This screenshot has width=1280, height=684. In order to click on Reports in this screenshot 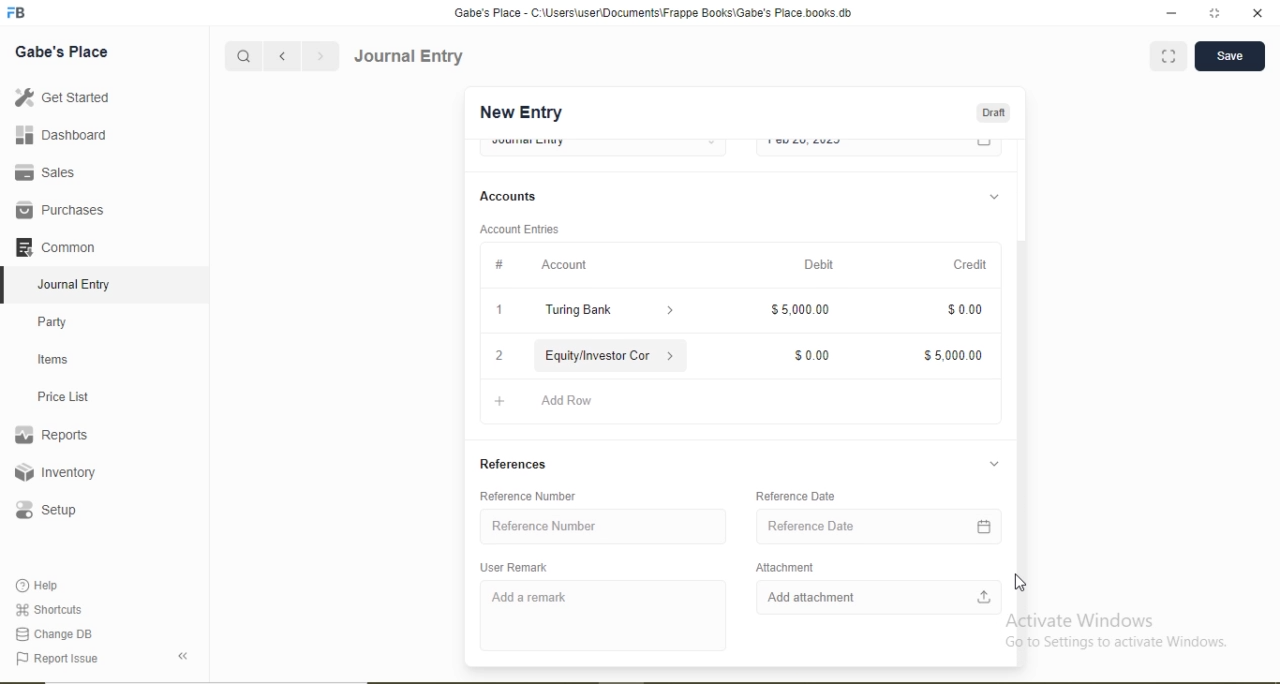, I will do `click(51, 435)`.